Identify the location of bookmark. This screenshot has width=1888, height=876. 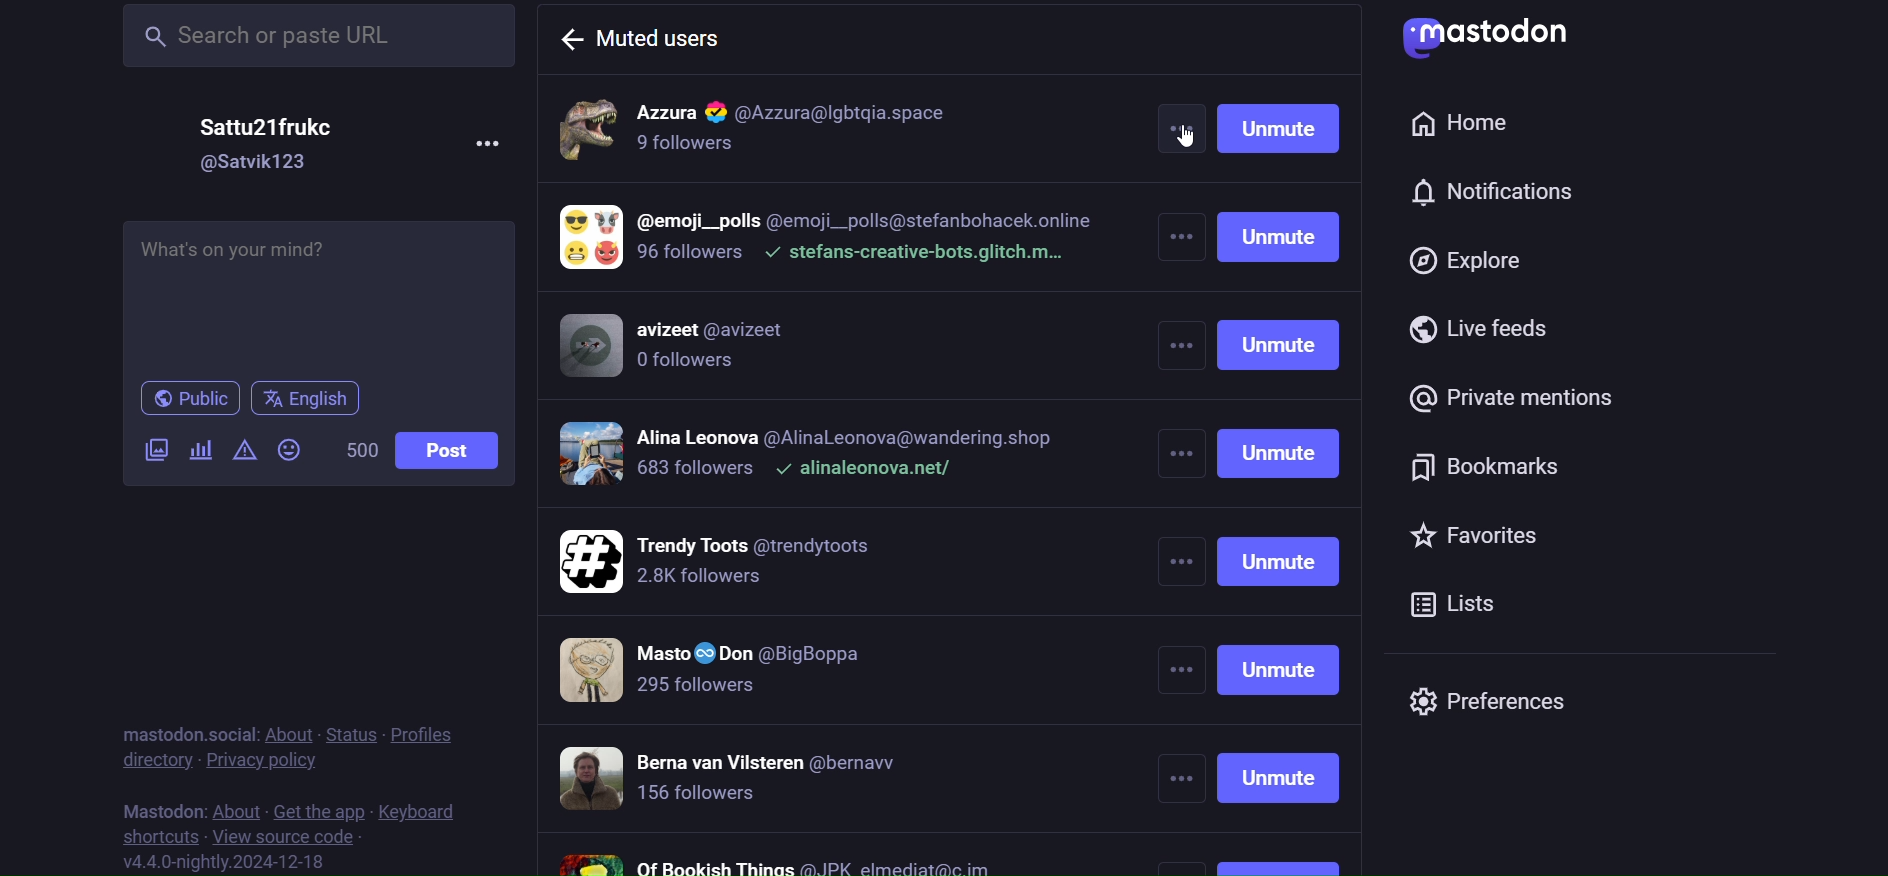
(1493, 464).